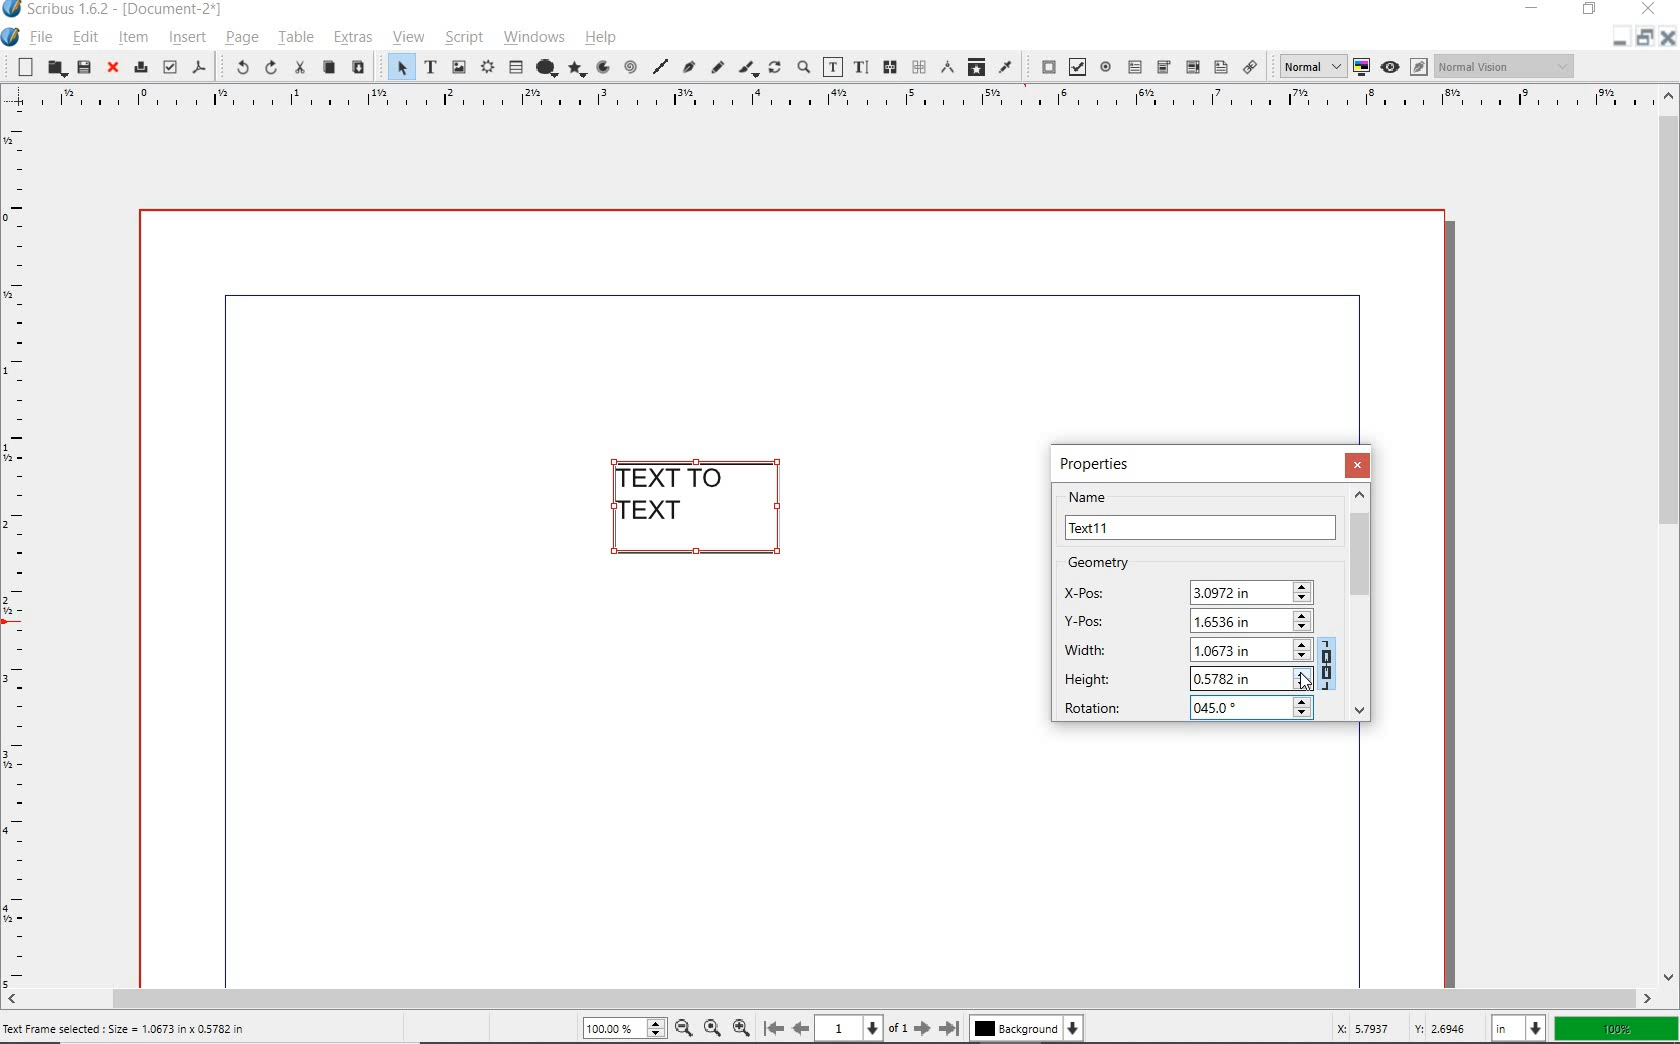 Image resolution: width=1680 pixels, height=1044 pixels. Describe the element at coordinates (1515, 1029) in the screenshot. I see `select unit` at that location.